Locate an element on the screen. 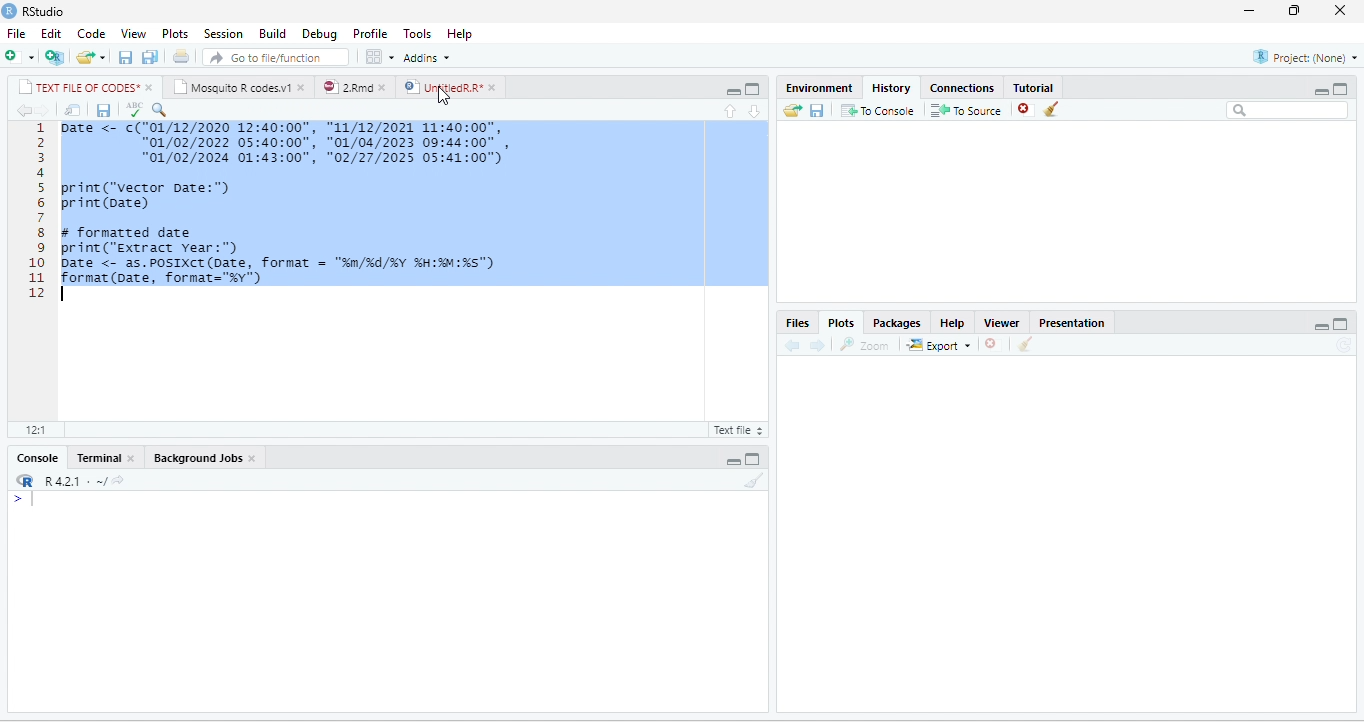 The height and width of the screenshot is (722, 1364). cursor is located at coordinates (443, 96).